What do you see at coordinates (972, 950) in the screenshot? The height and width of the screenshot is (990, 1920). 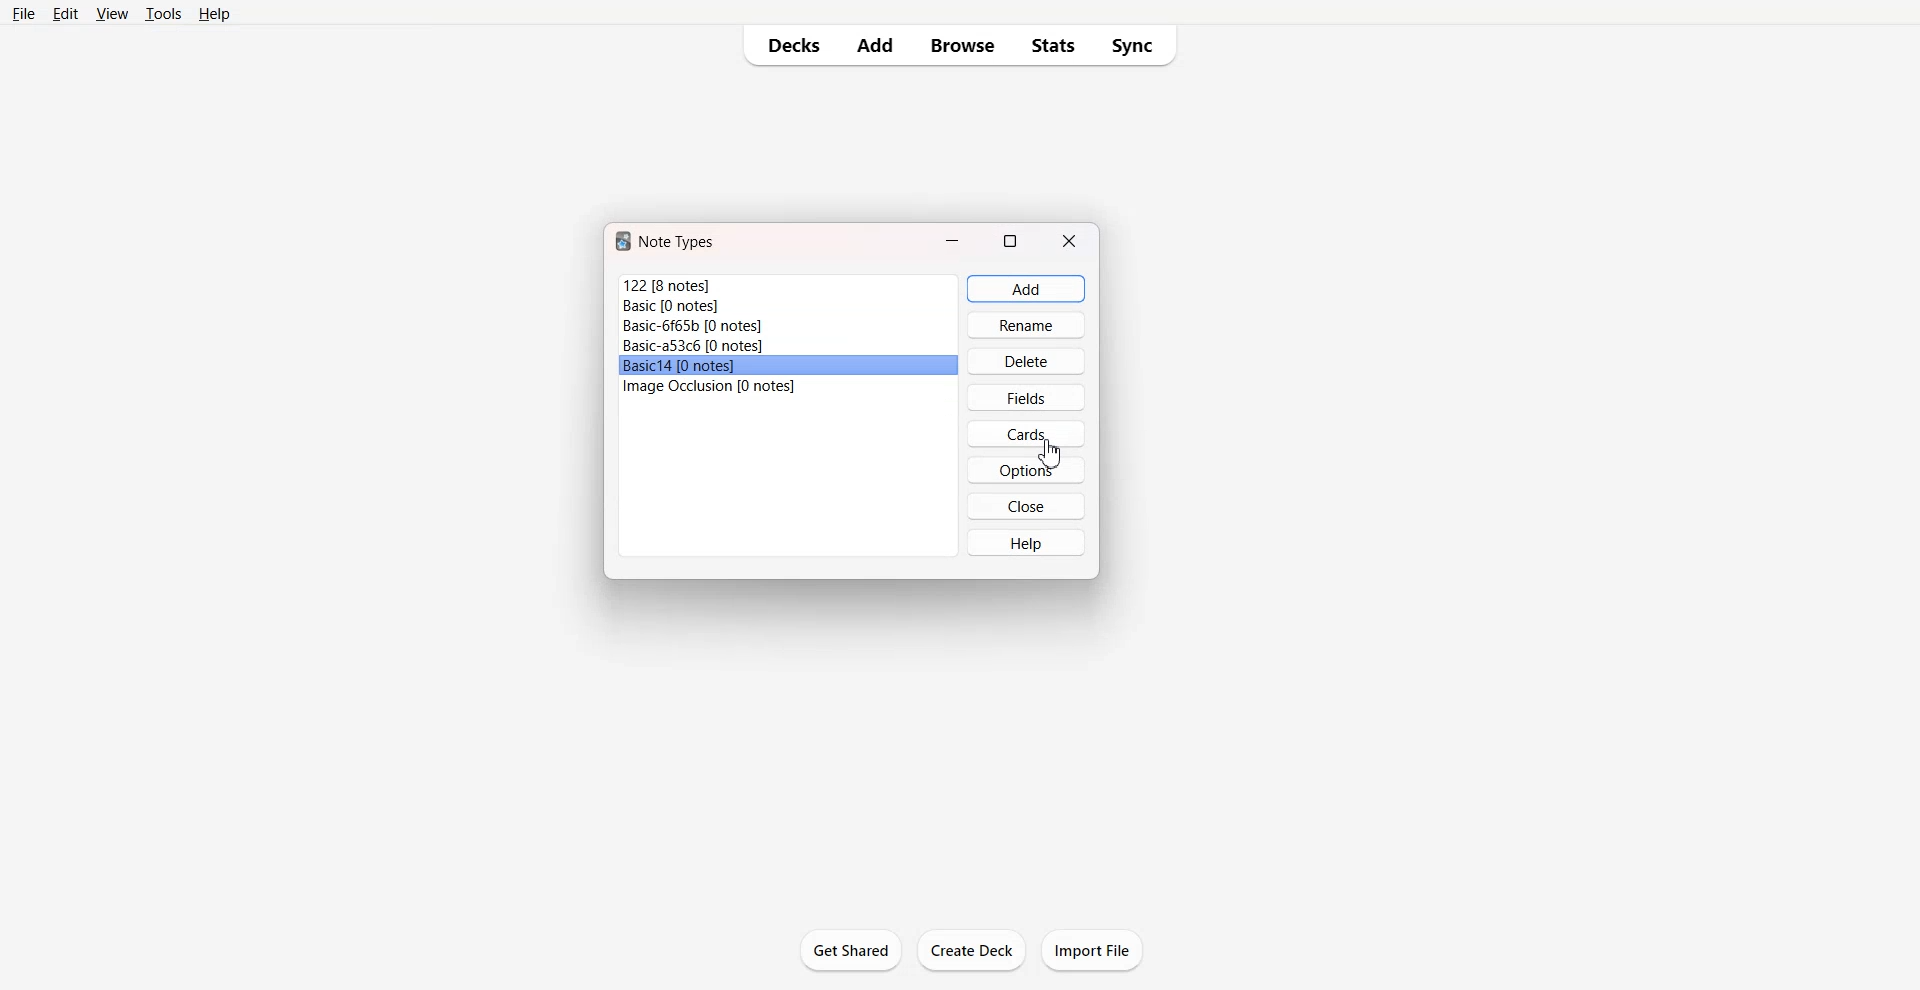 I see `Create Deck` at bounding box center [972, 950].